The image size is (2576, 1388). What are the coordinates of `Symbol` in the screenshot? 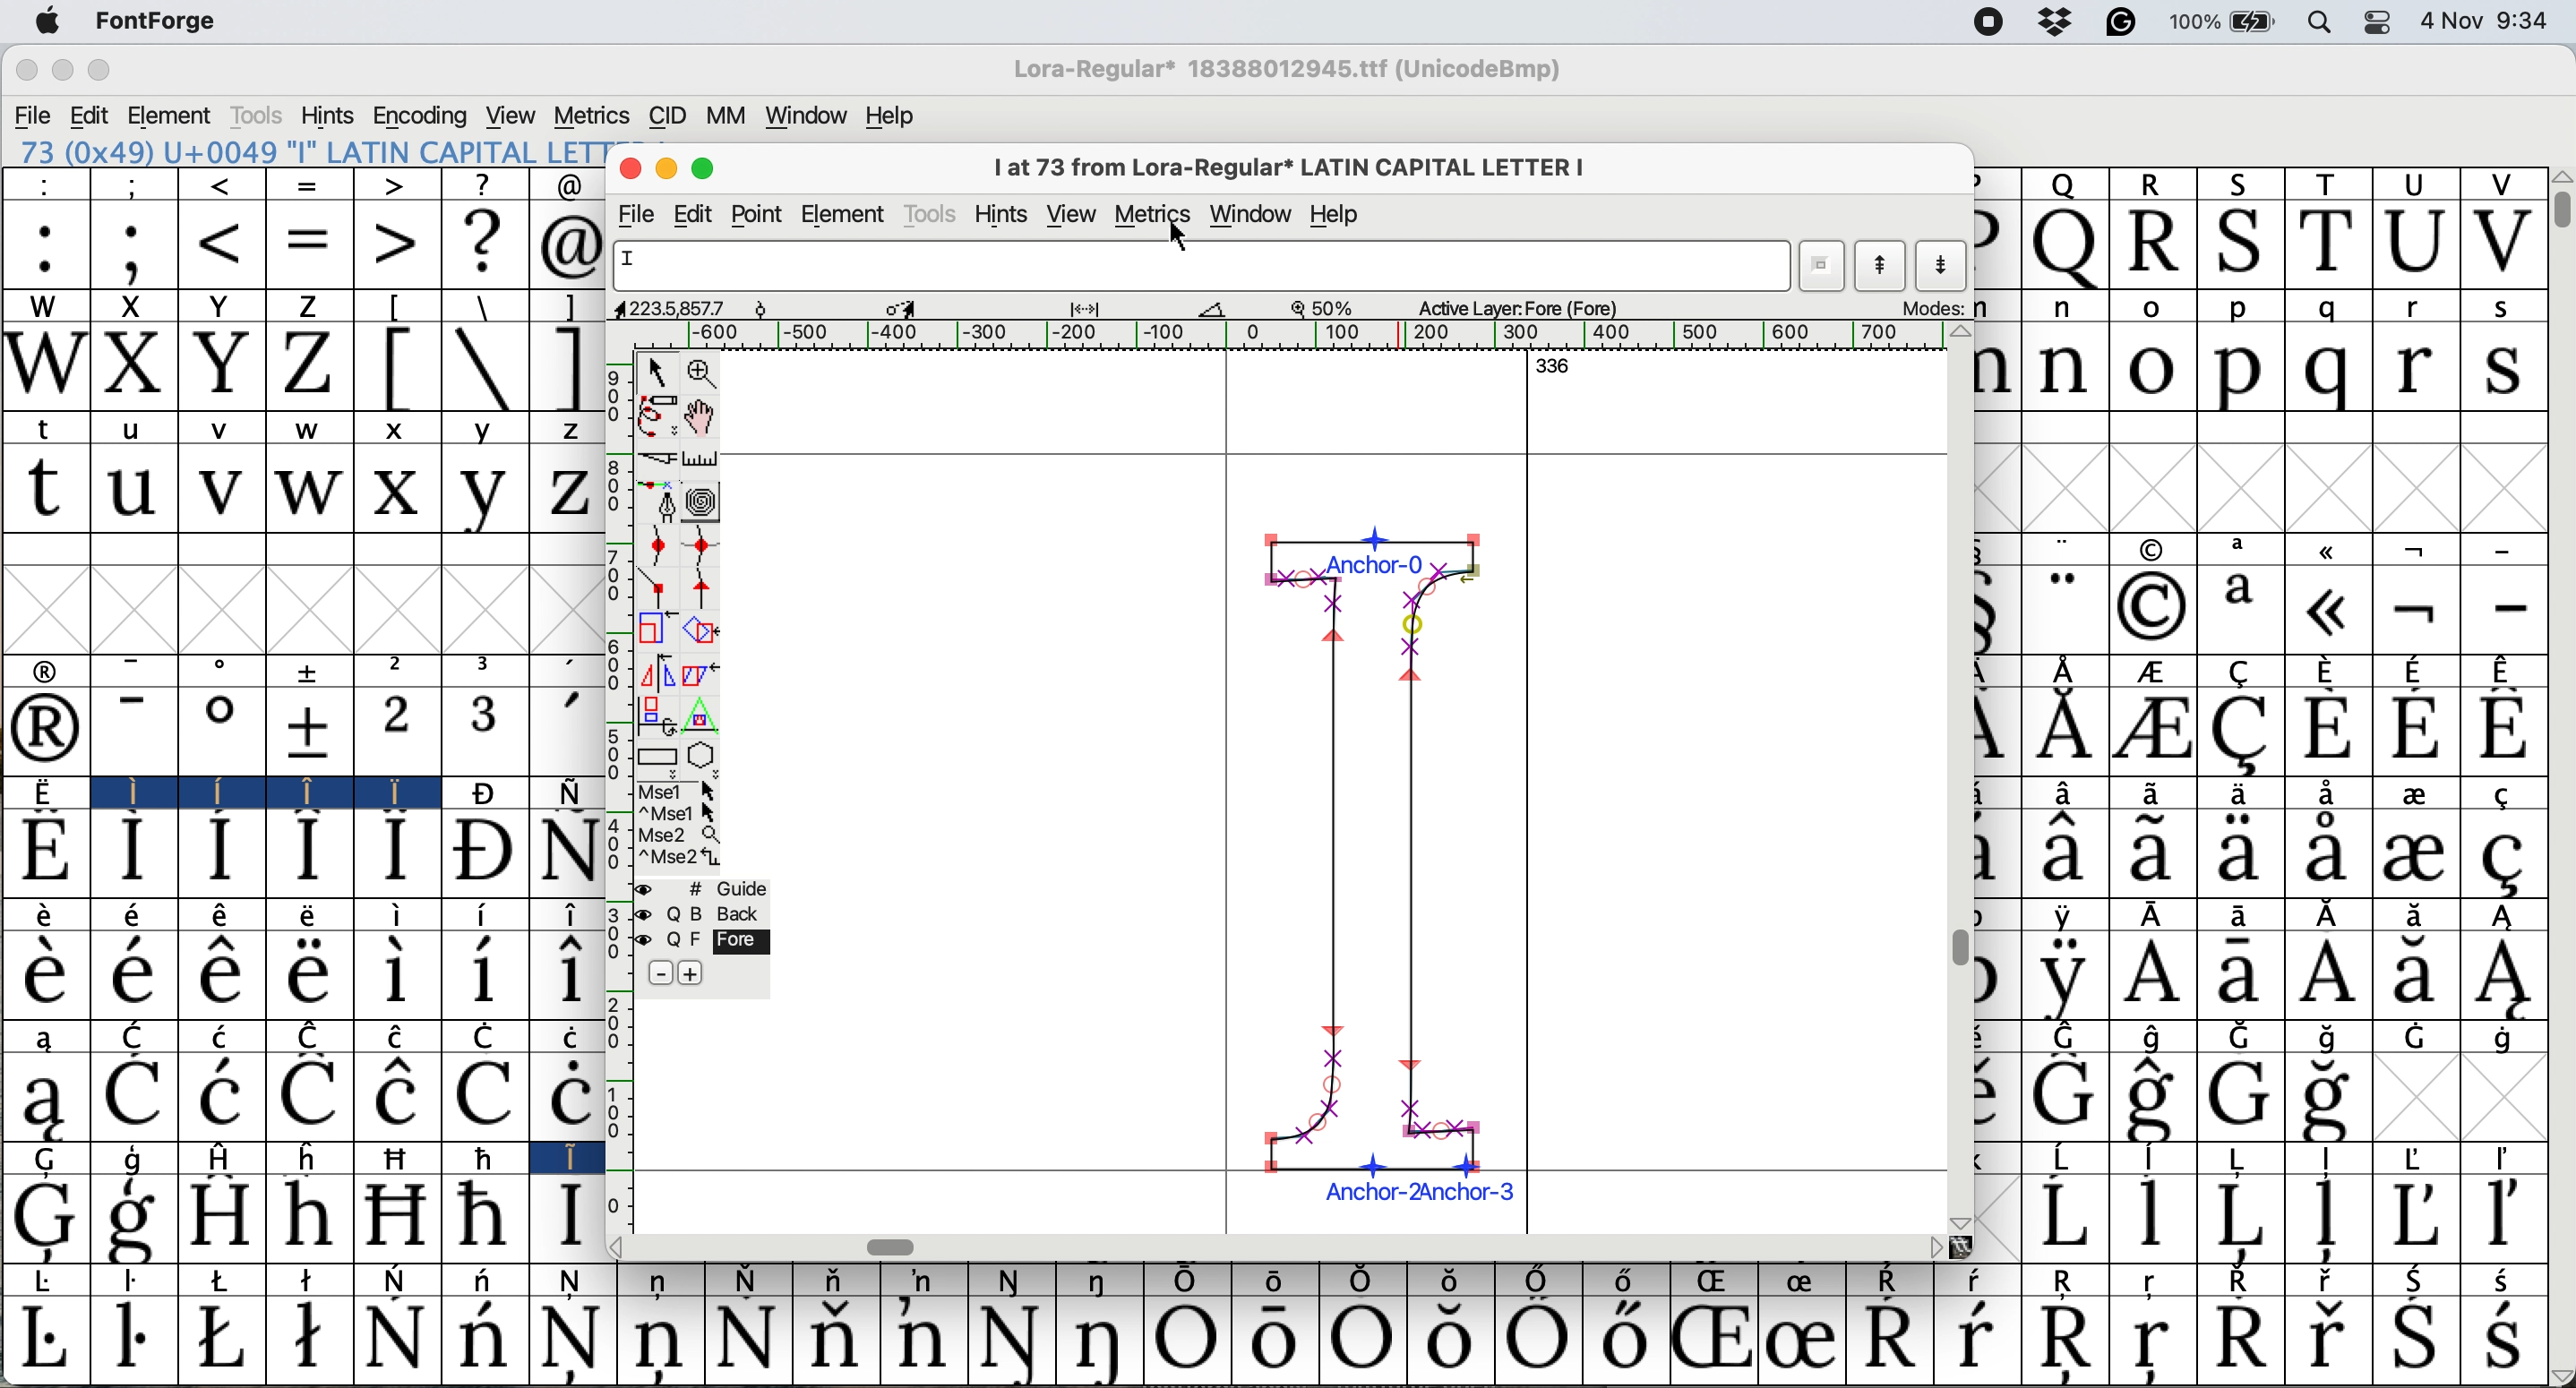 It's located at (397, 976).